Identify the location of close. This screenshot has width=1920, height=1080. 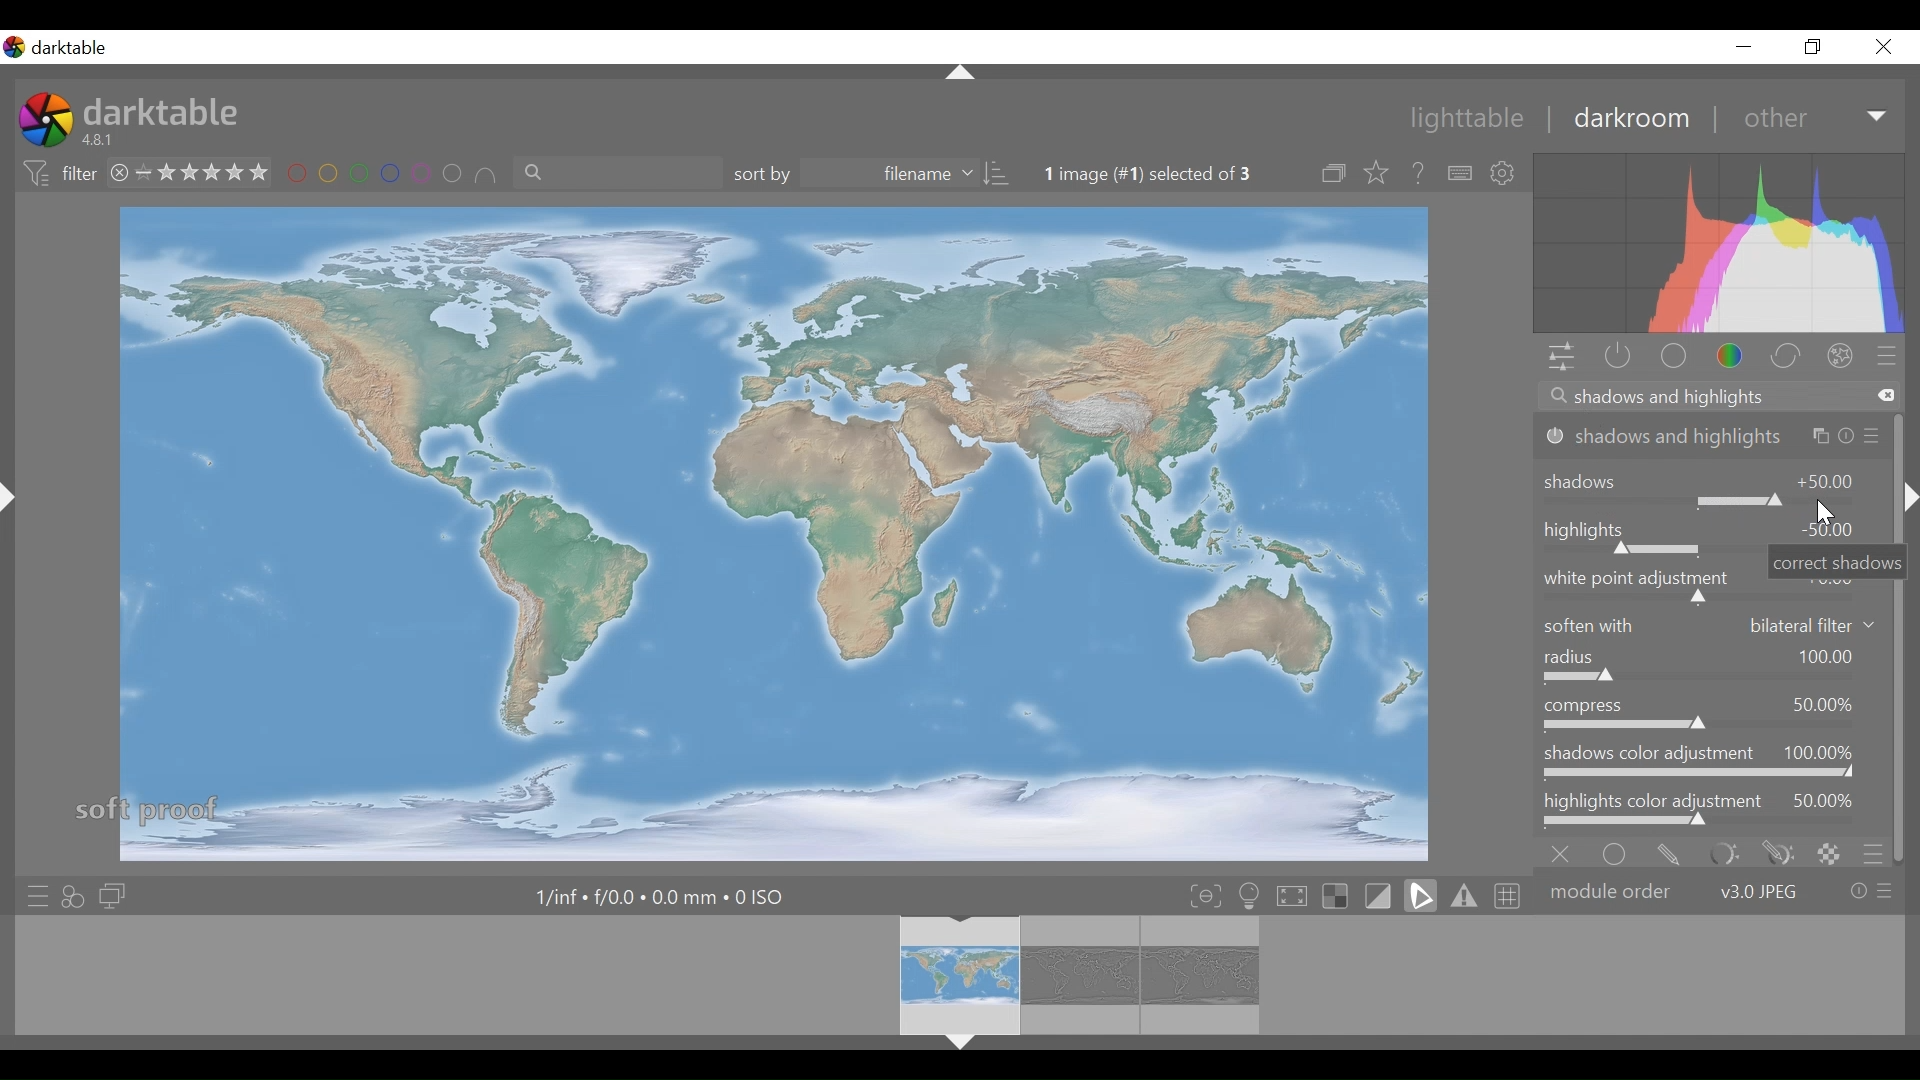
(1887, 47).